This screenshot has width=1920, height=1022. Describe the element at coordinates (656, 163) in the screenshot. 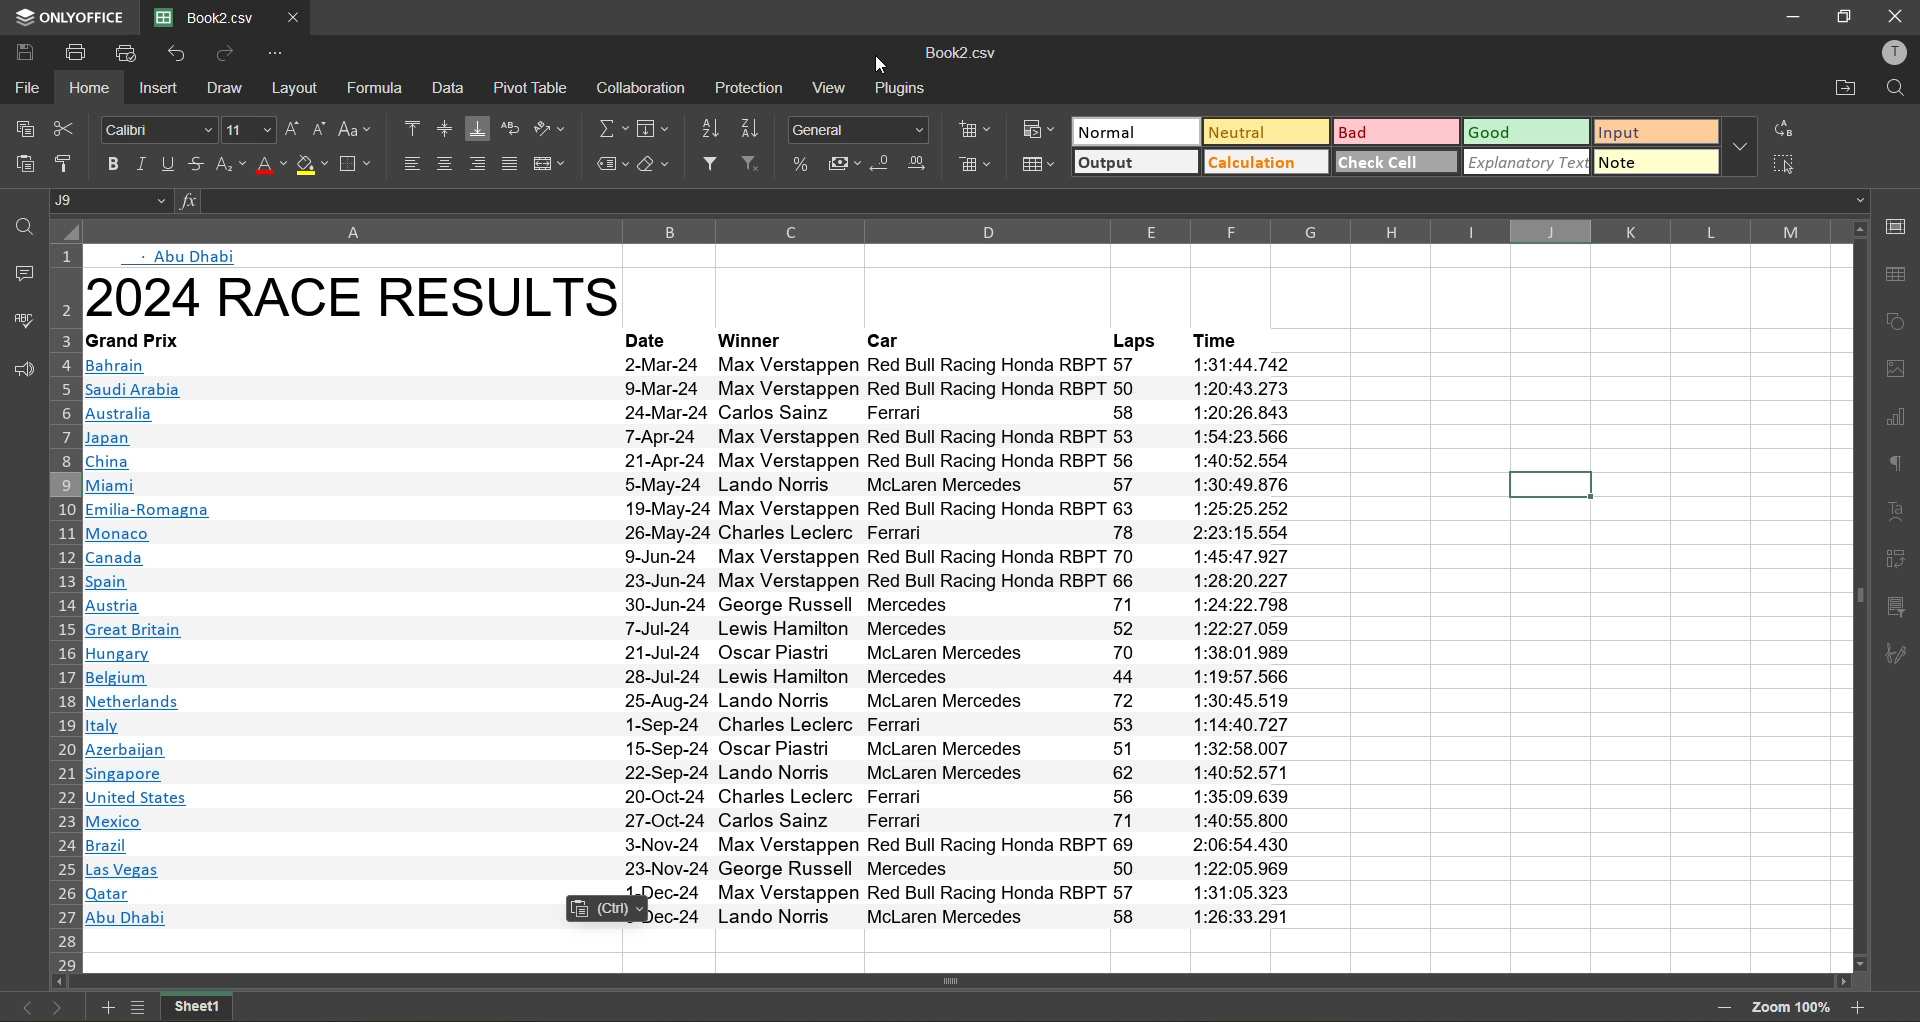

I see `clear` at that location.